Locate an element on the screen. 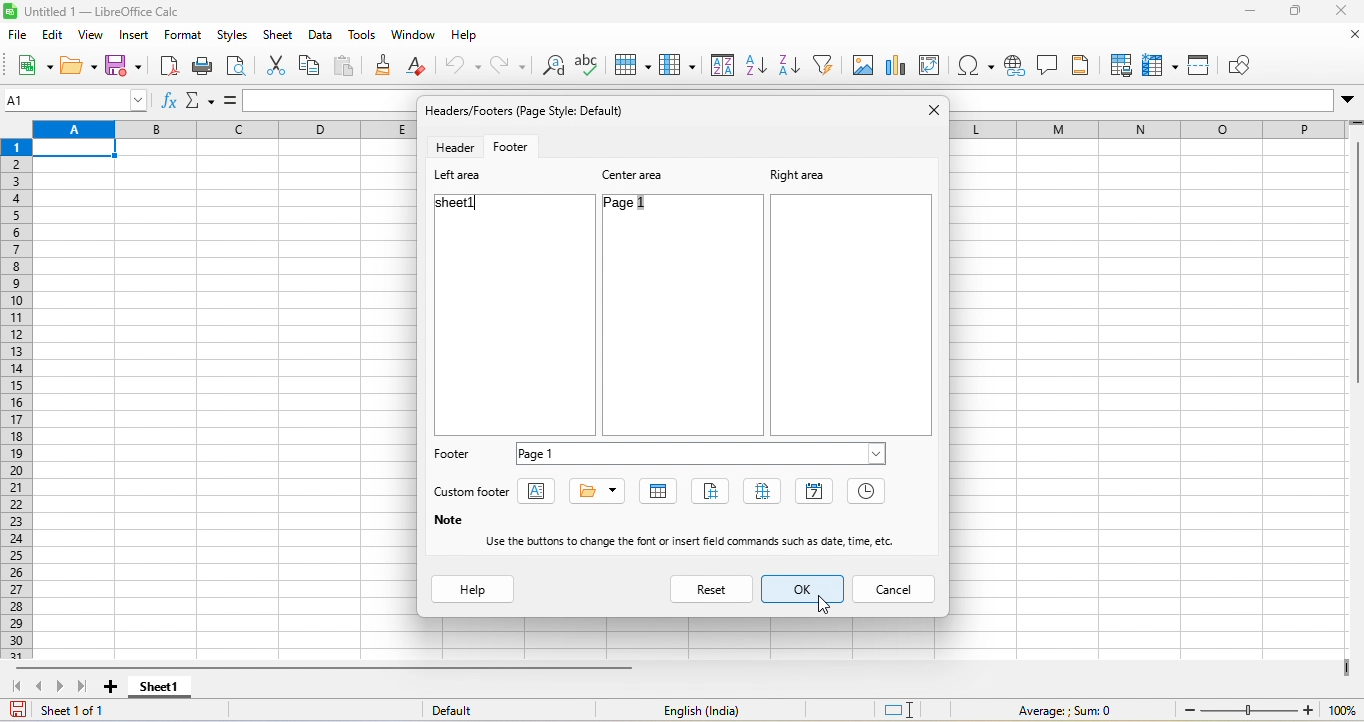 This screenshot has height=722, width=1364. close is located at coordinates (1338, 14).